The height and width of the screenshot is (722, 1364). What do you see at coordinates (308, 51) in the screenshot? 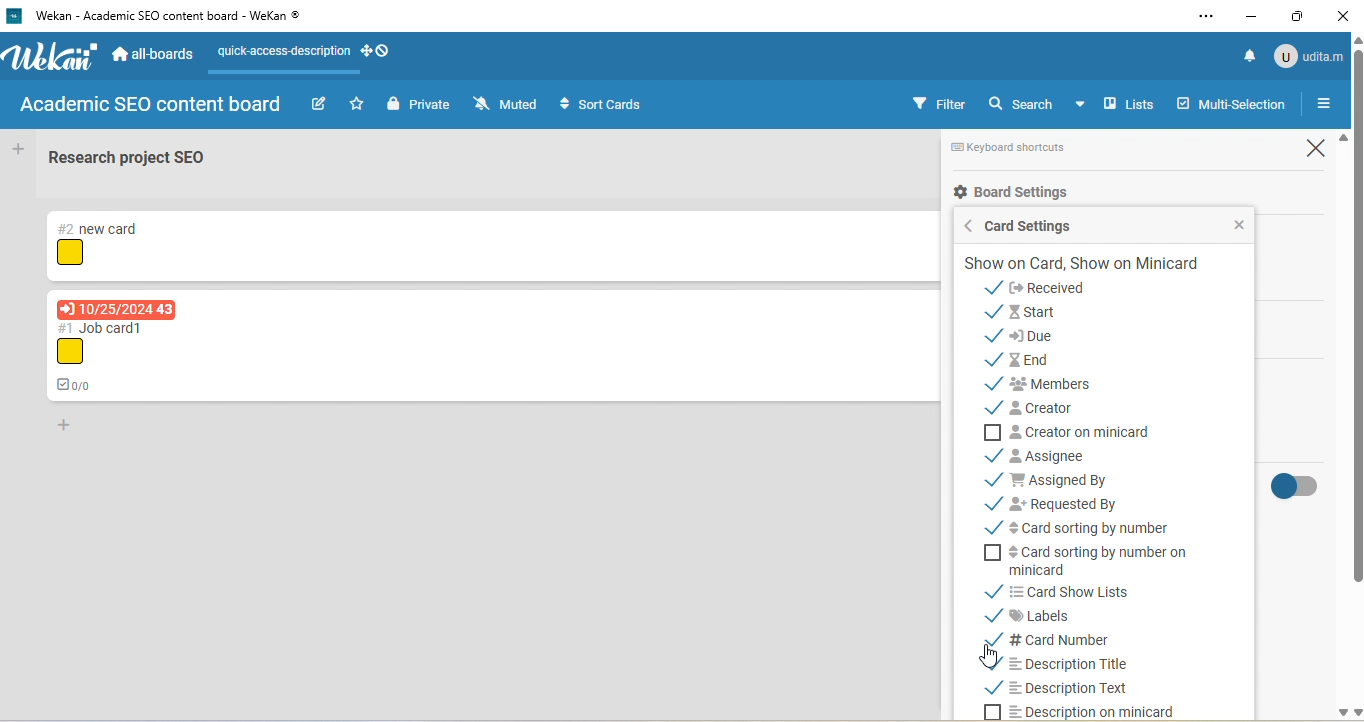
I see `quick access` at bounding box center [308, 51].